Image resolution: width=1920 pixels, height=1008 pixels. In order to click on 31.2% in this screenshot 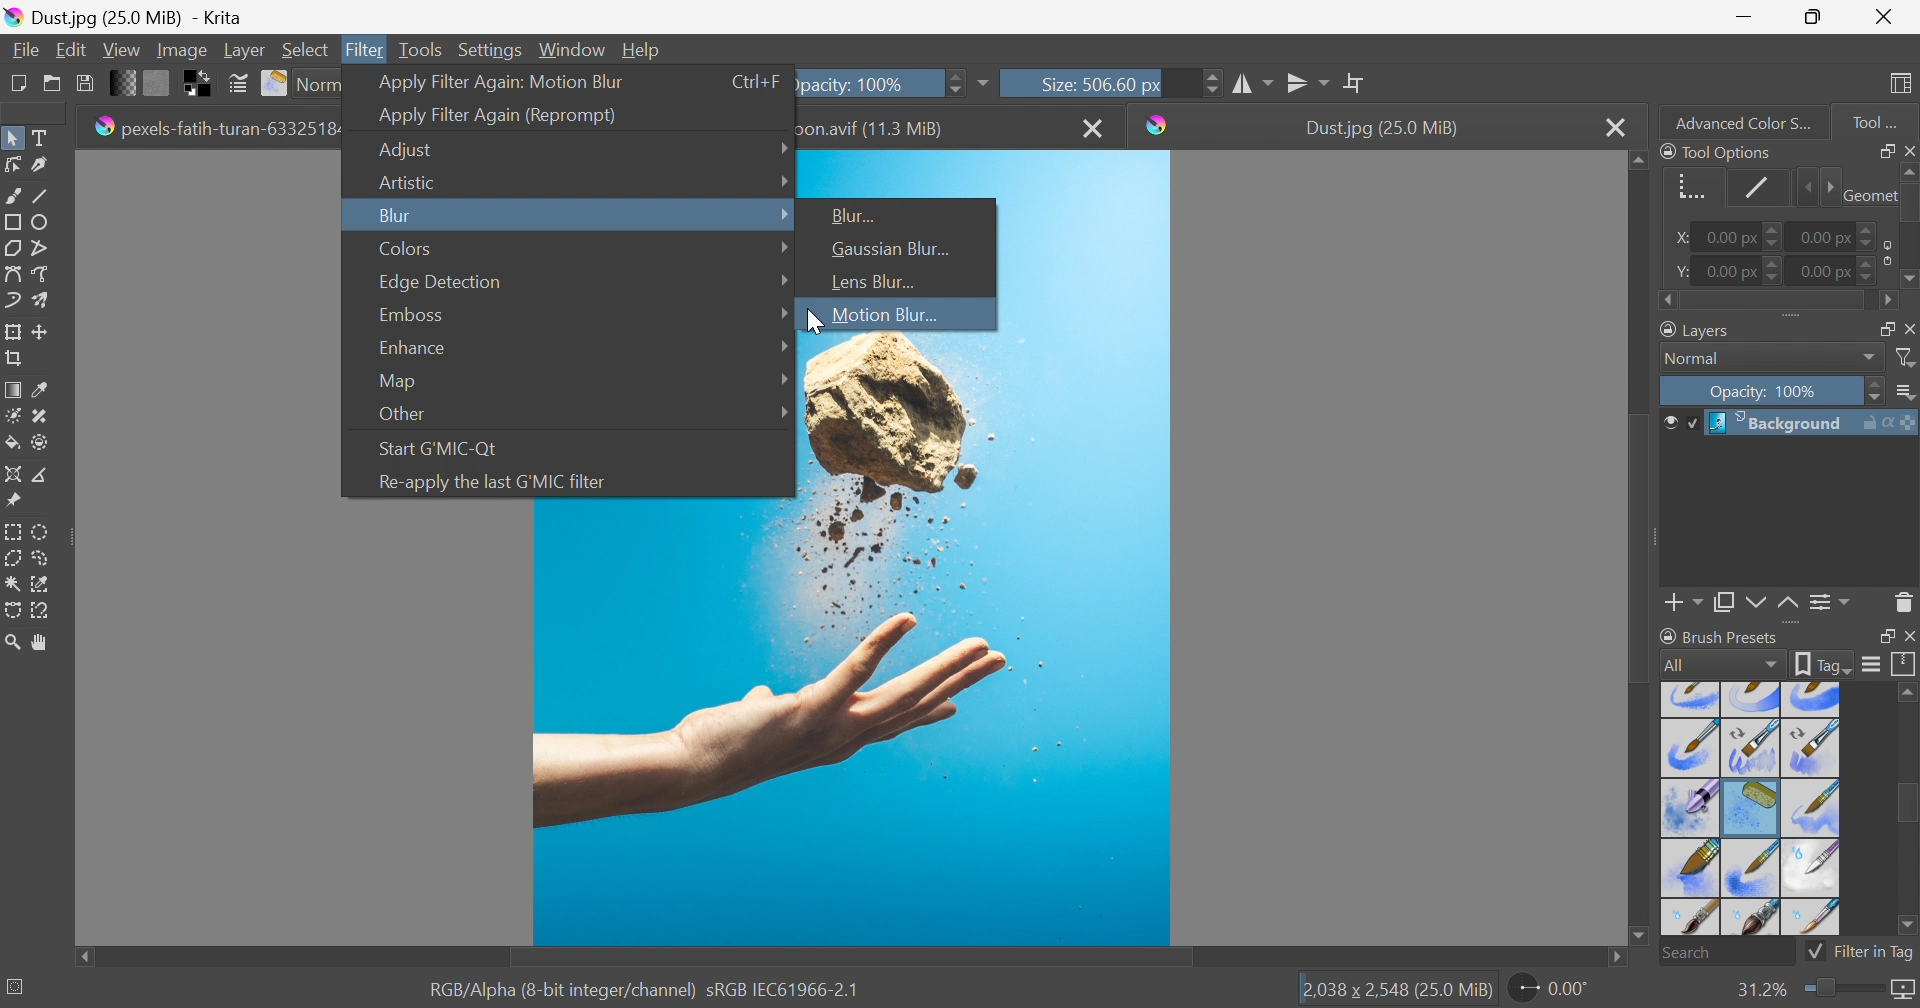, I will do `click(1759, 989)`.